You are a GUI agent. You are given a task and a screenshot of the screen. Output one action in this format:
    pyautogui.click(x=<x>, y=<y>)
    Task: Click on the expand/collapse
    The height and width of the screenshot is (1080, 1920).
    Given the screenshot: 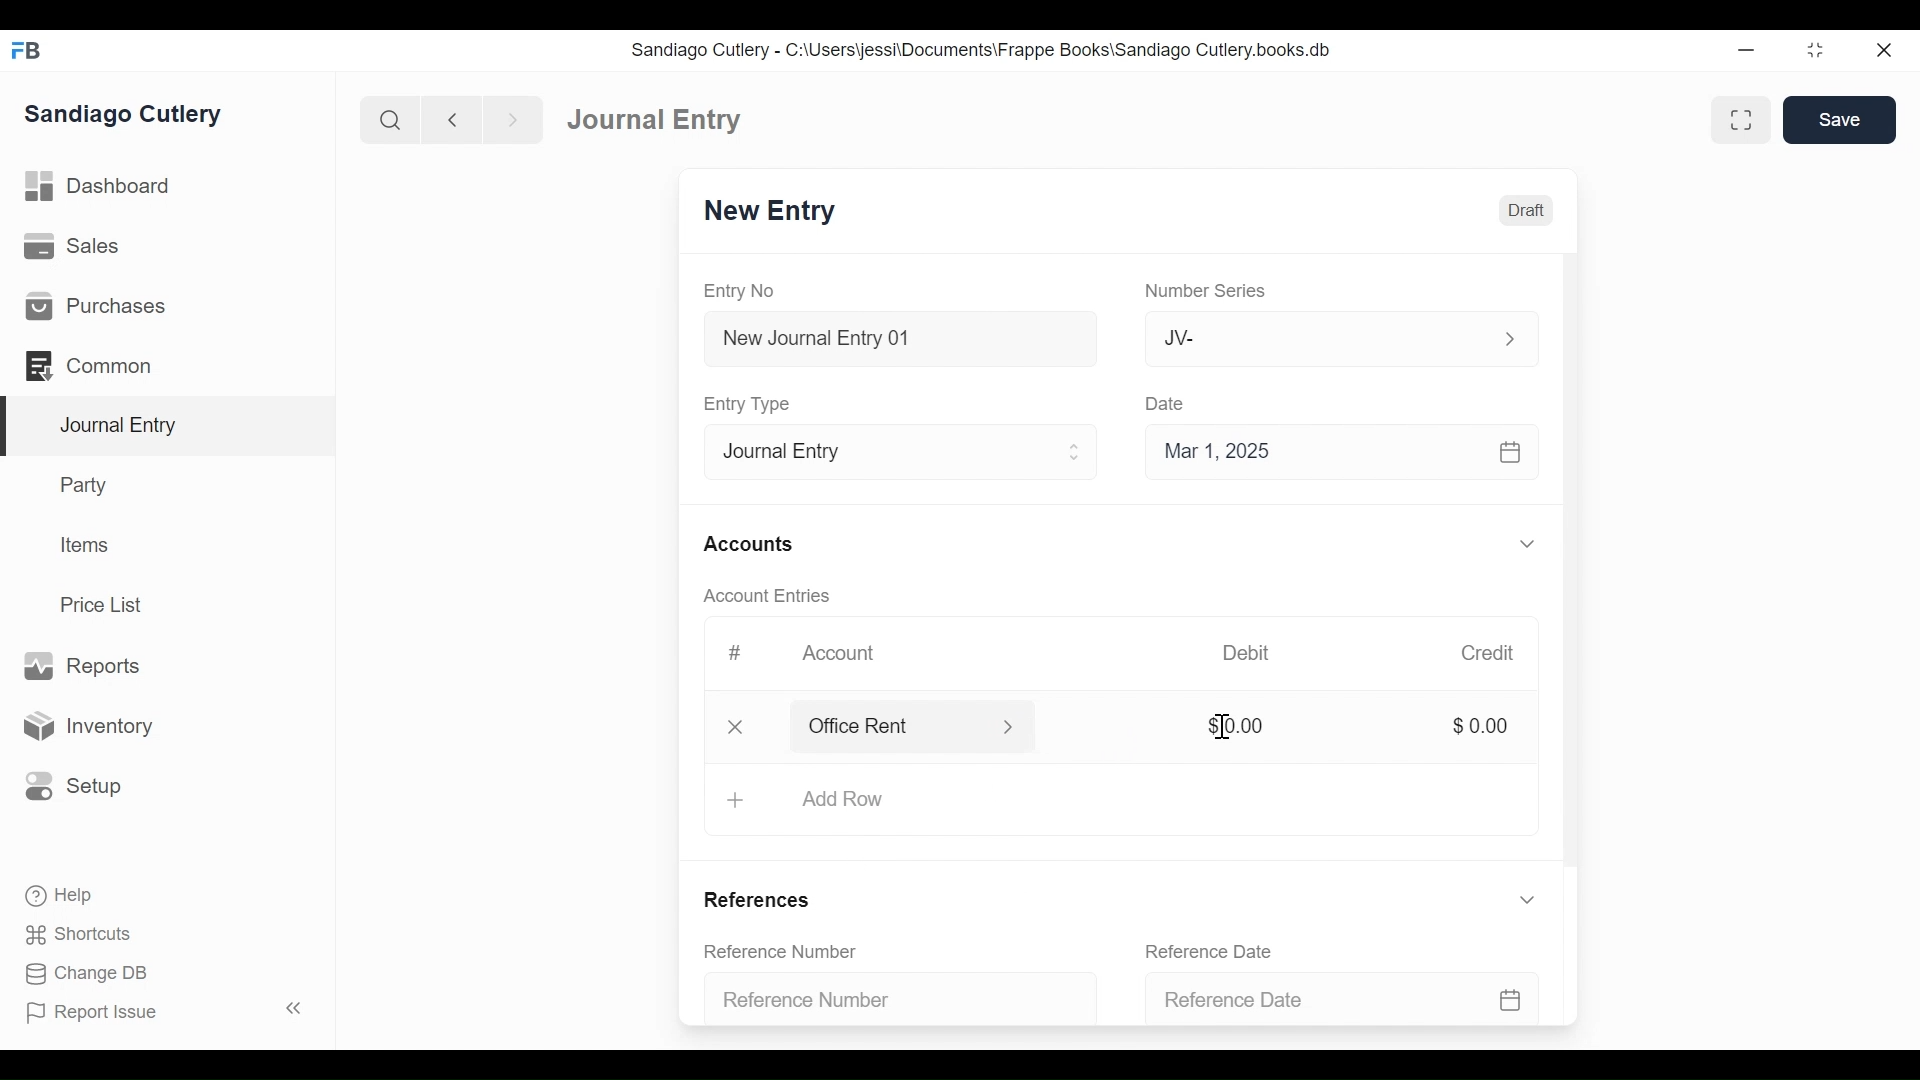 What is the action you would take?
    pyautogui.click(x=1526, y=899)
    